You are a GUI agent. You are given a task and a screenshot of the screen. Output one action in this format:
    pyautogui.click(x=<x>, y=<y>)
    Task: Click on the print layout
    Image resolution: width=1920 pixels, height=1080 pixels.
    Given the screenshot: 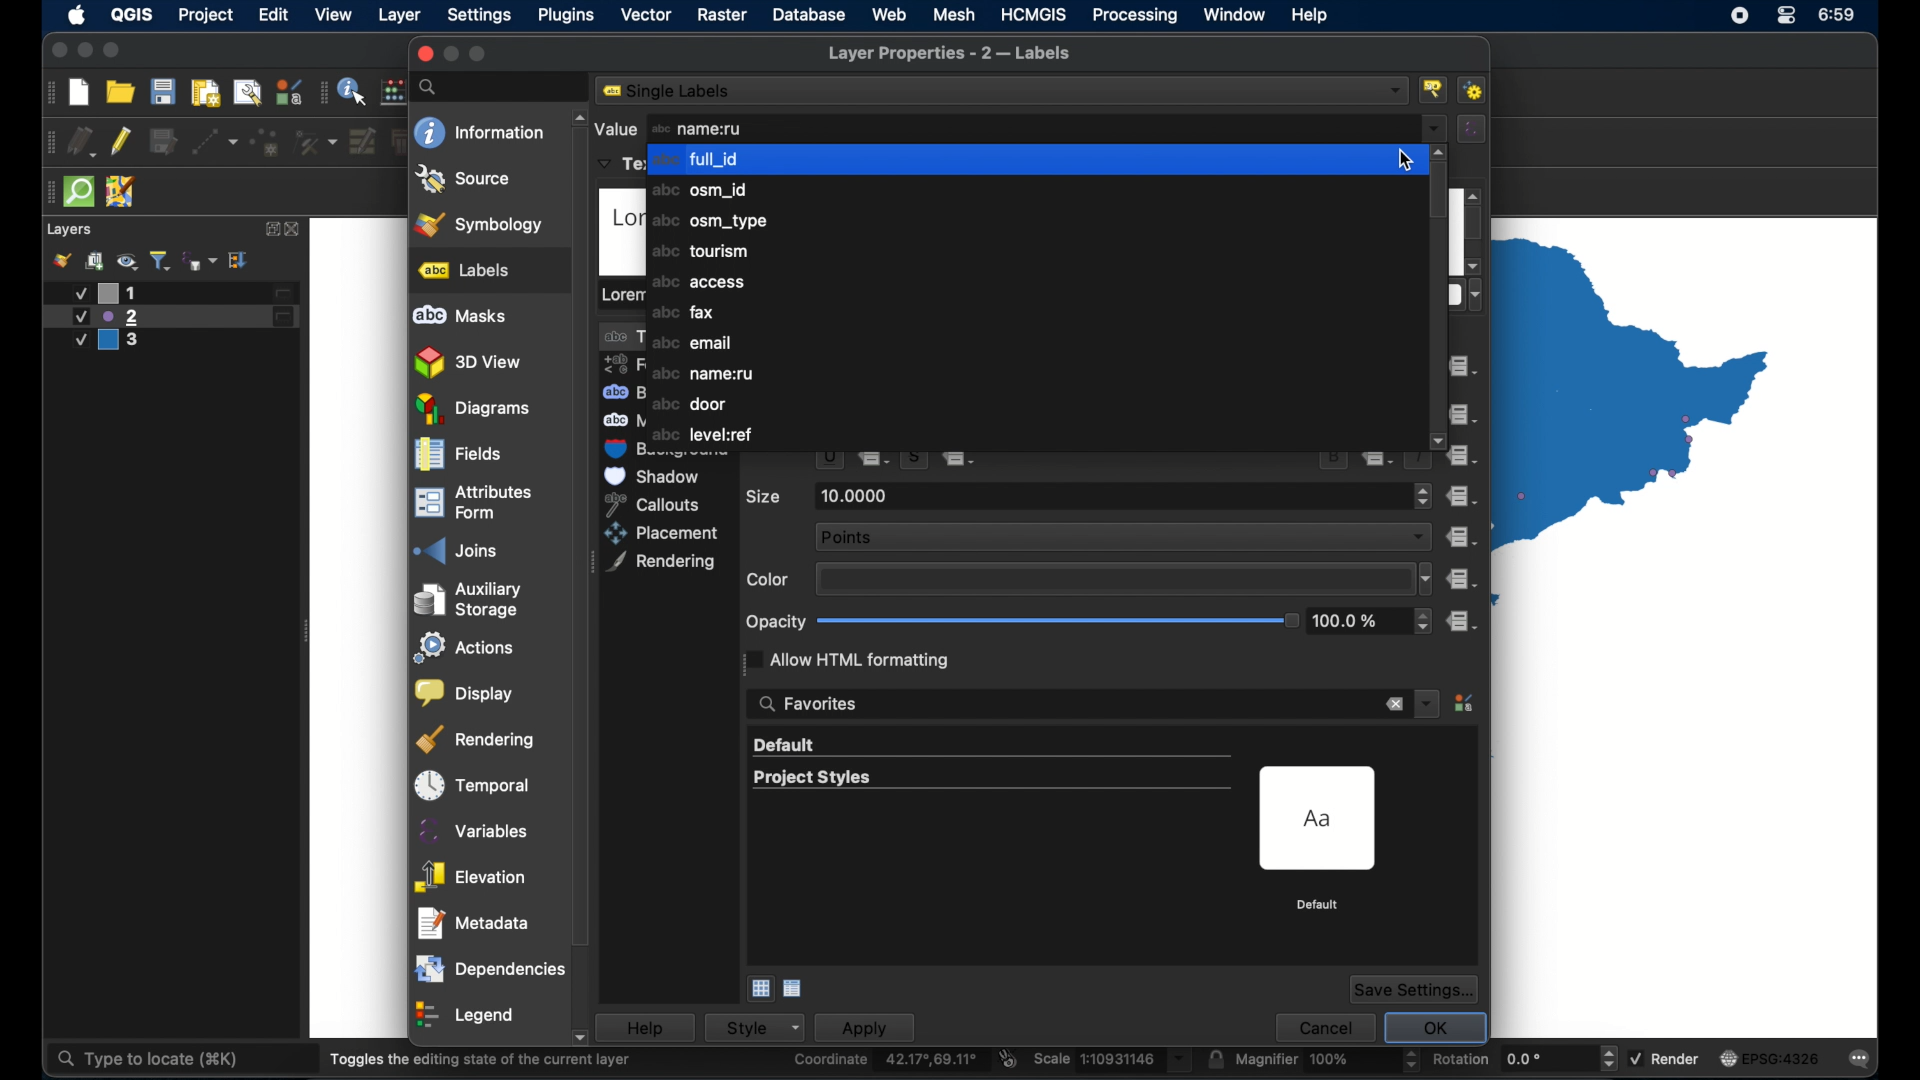 What is the action you would take?
    pyautogui.click(x=206, y=94)
    